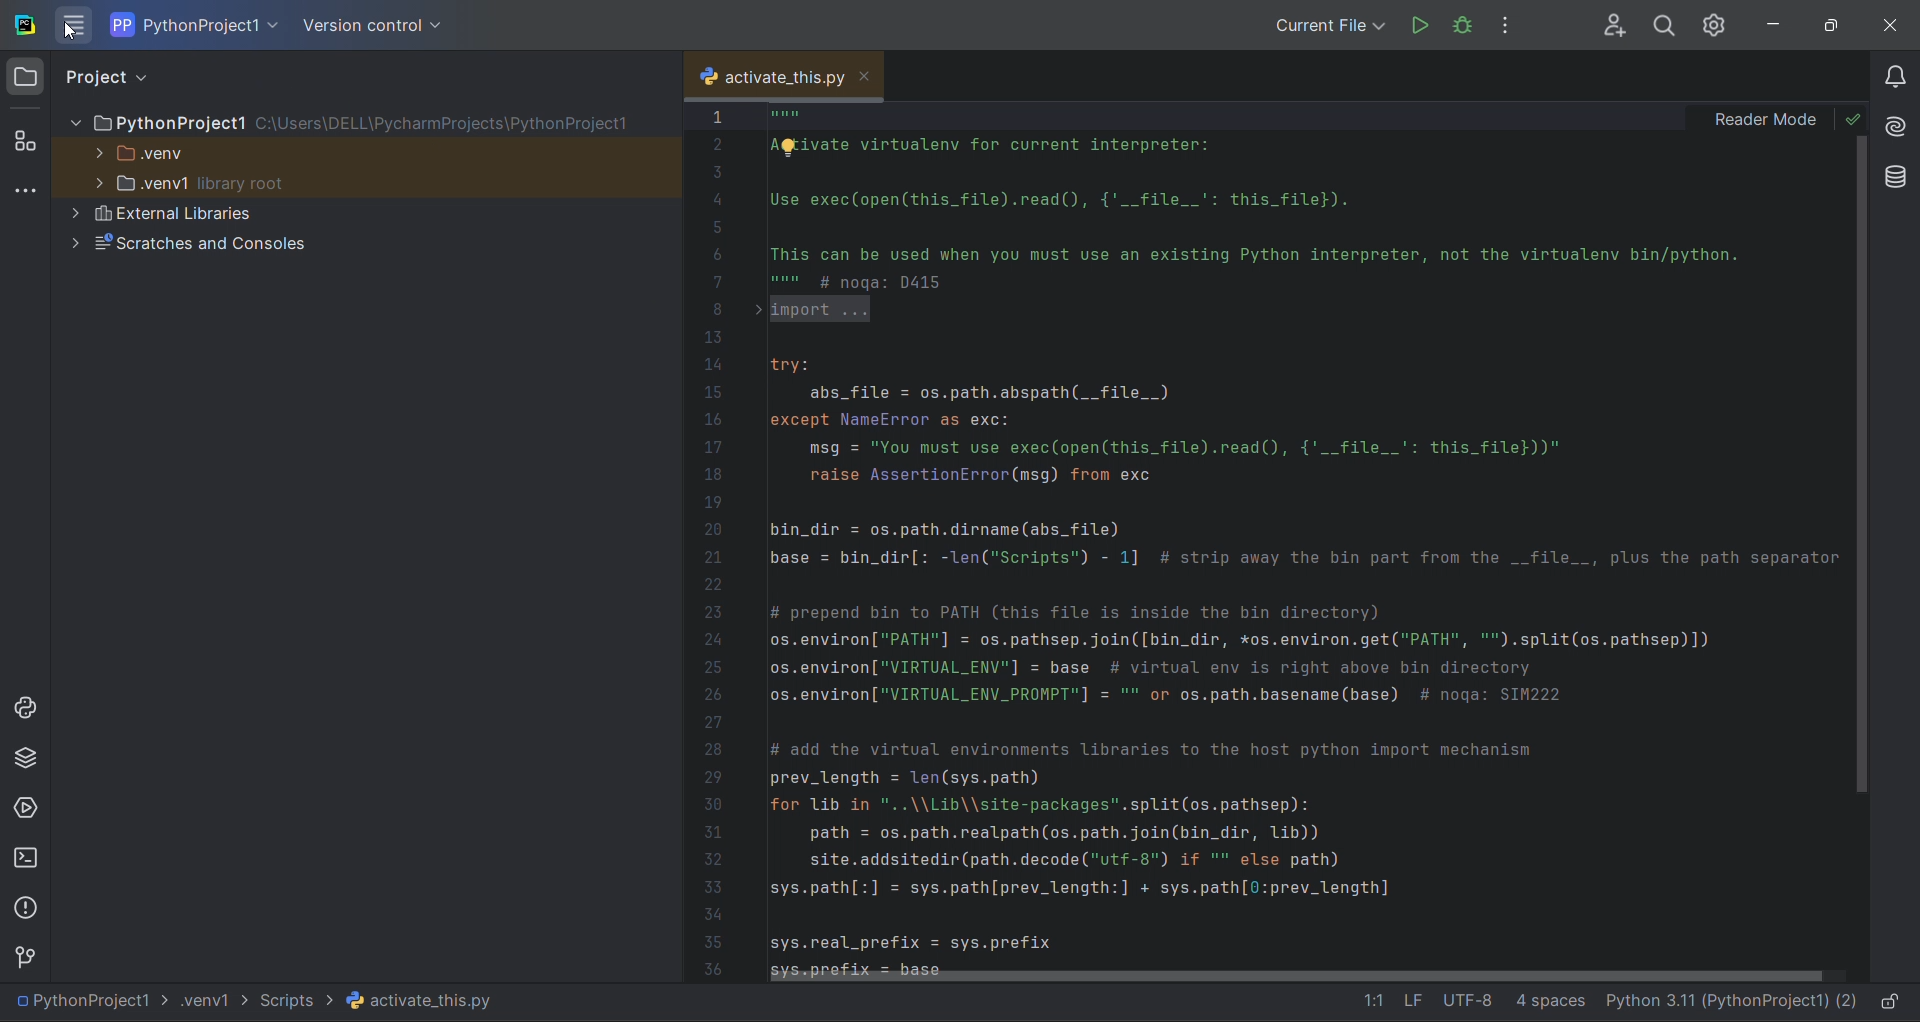 The height and width of the screenshot is (1022, 1920). What do you see at coordinates (1898, 176) in the screenshot?
I see `database` at bounding box center [1898, 176].